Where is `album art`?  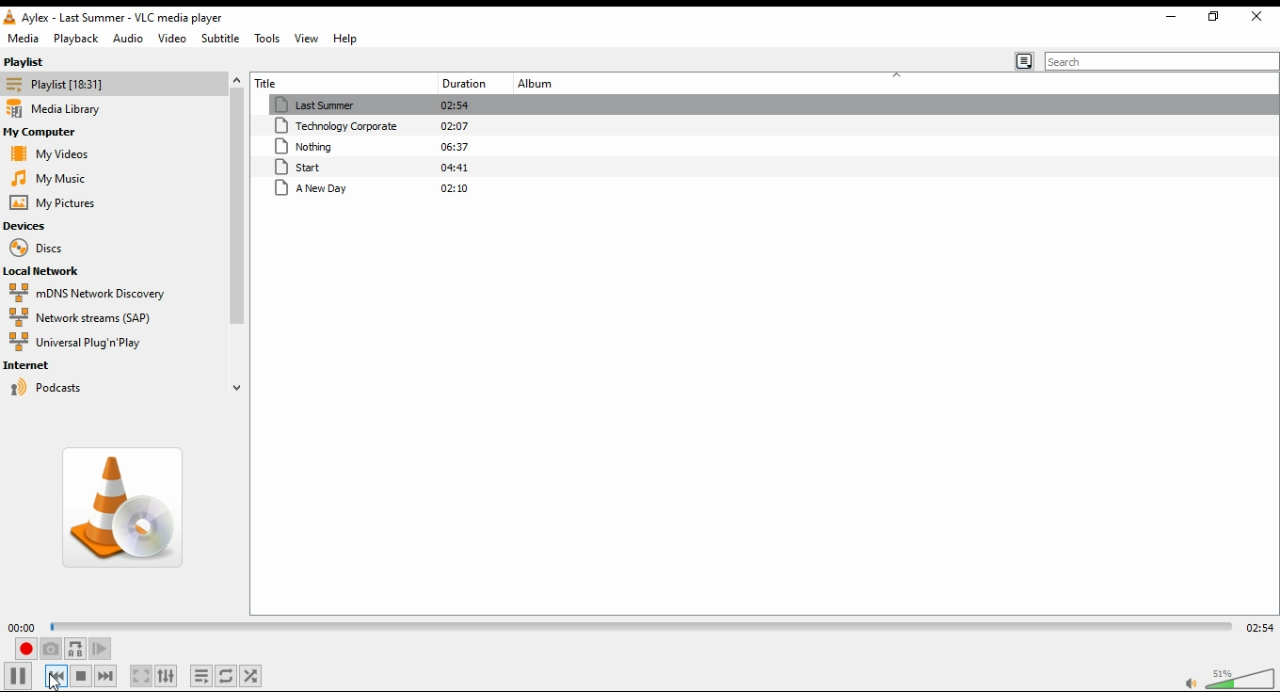 album art is located at coordinates (119, 510).